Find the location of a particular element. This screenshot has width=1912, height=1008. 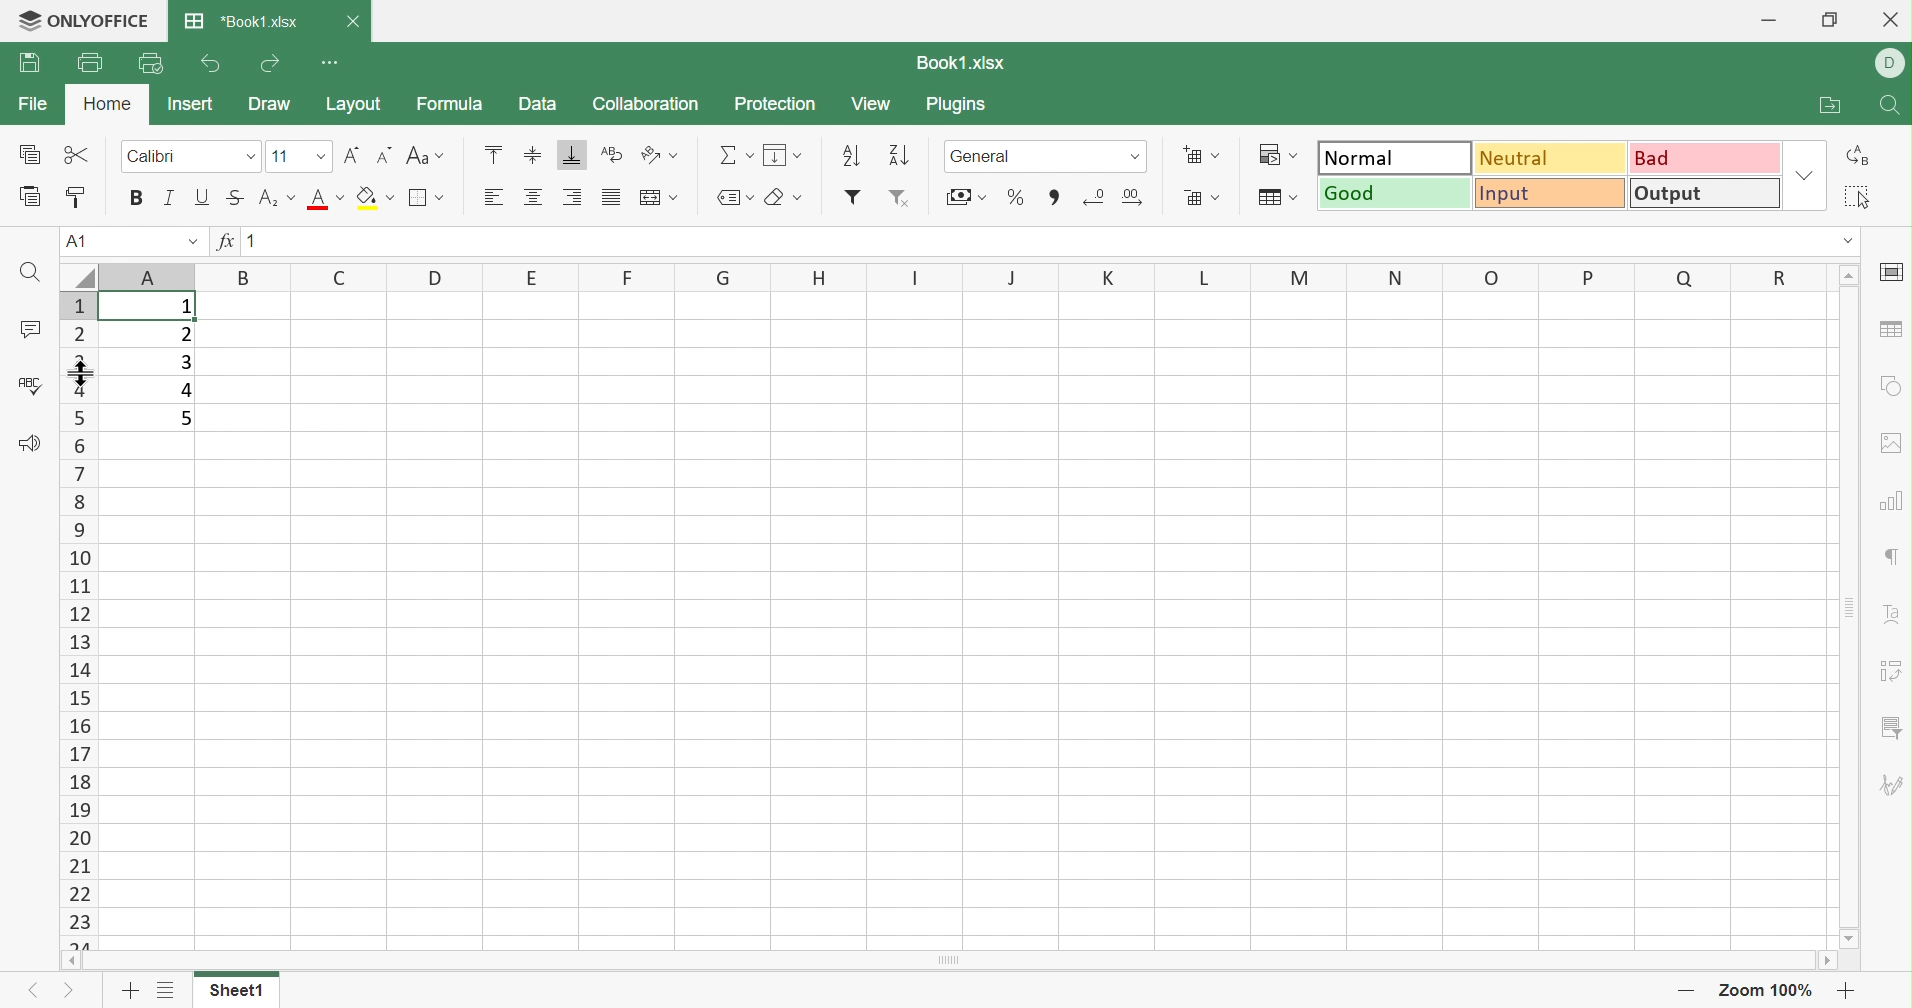

Layout is located at coordinates (355, 103).